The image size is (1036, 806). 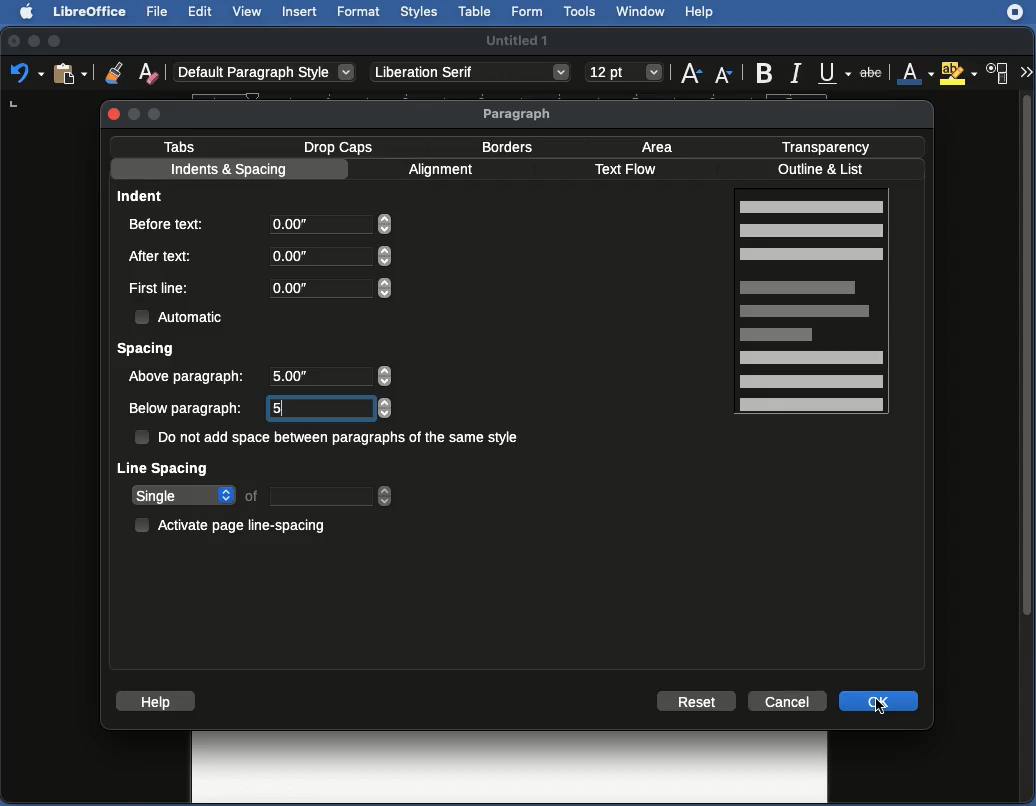 What do you see at coordinates (186, 409) in the screenshot?
I see `Below paragraph ` at bounding box center [186, 409].